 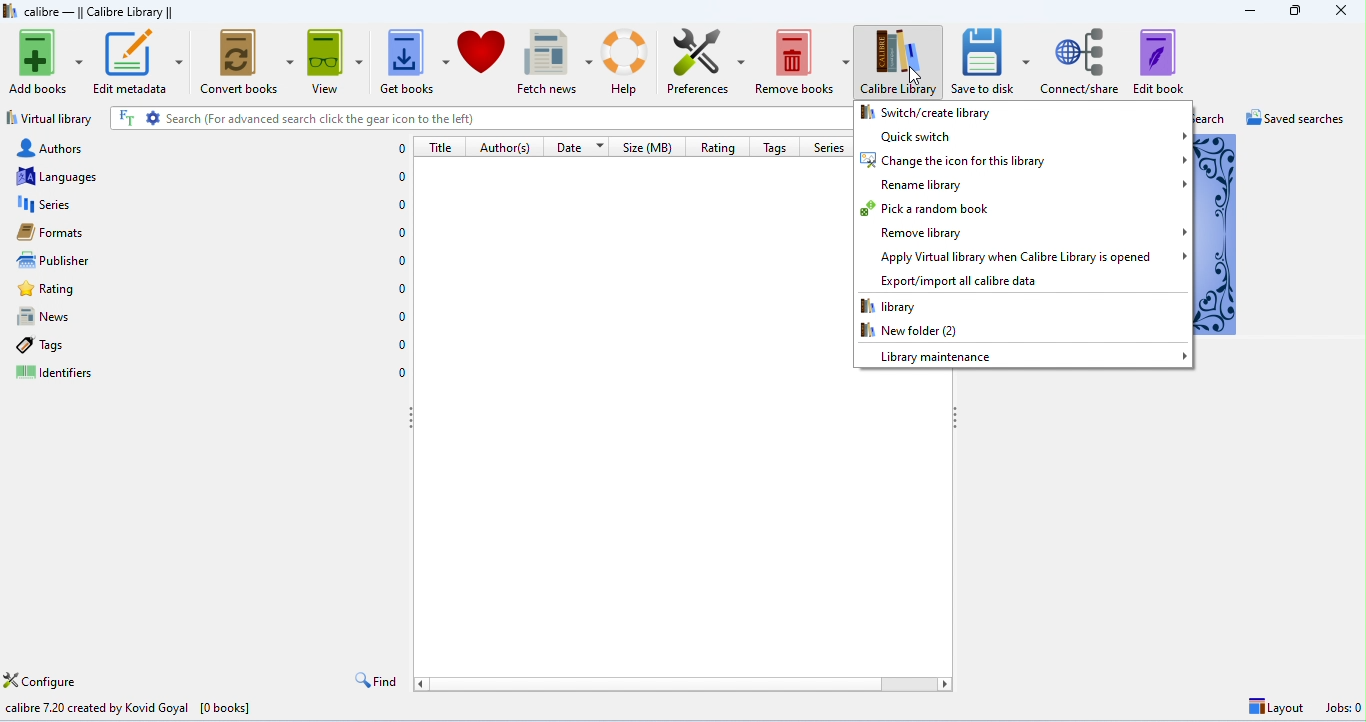 I want to click on tags, so click(x=774, y=147).